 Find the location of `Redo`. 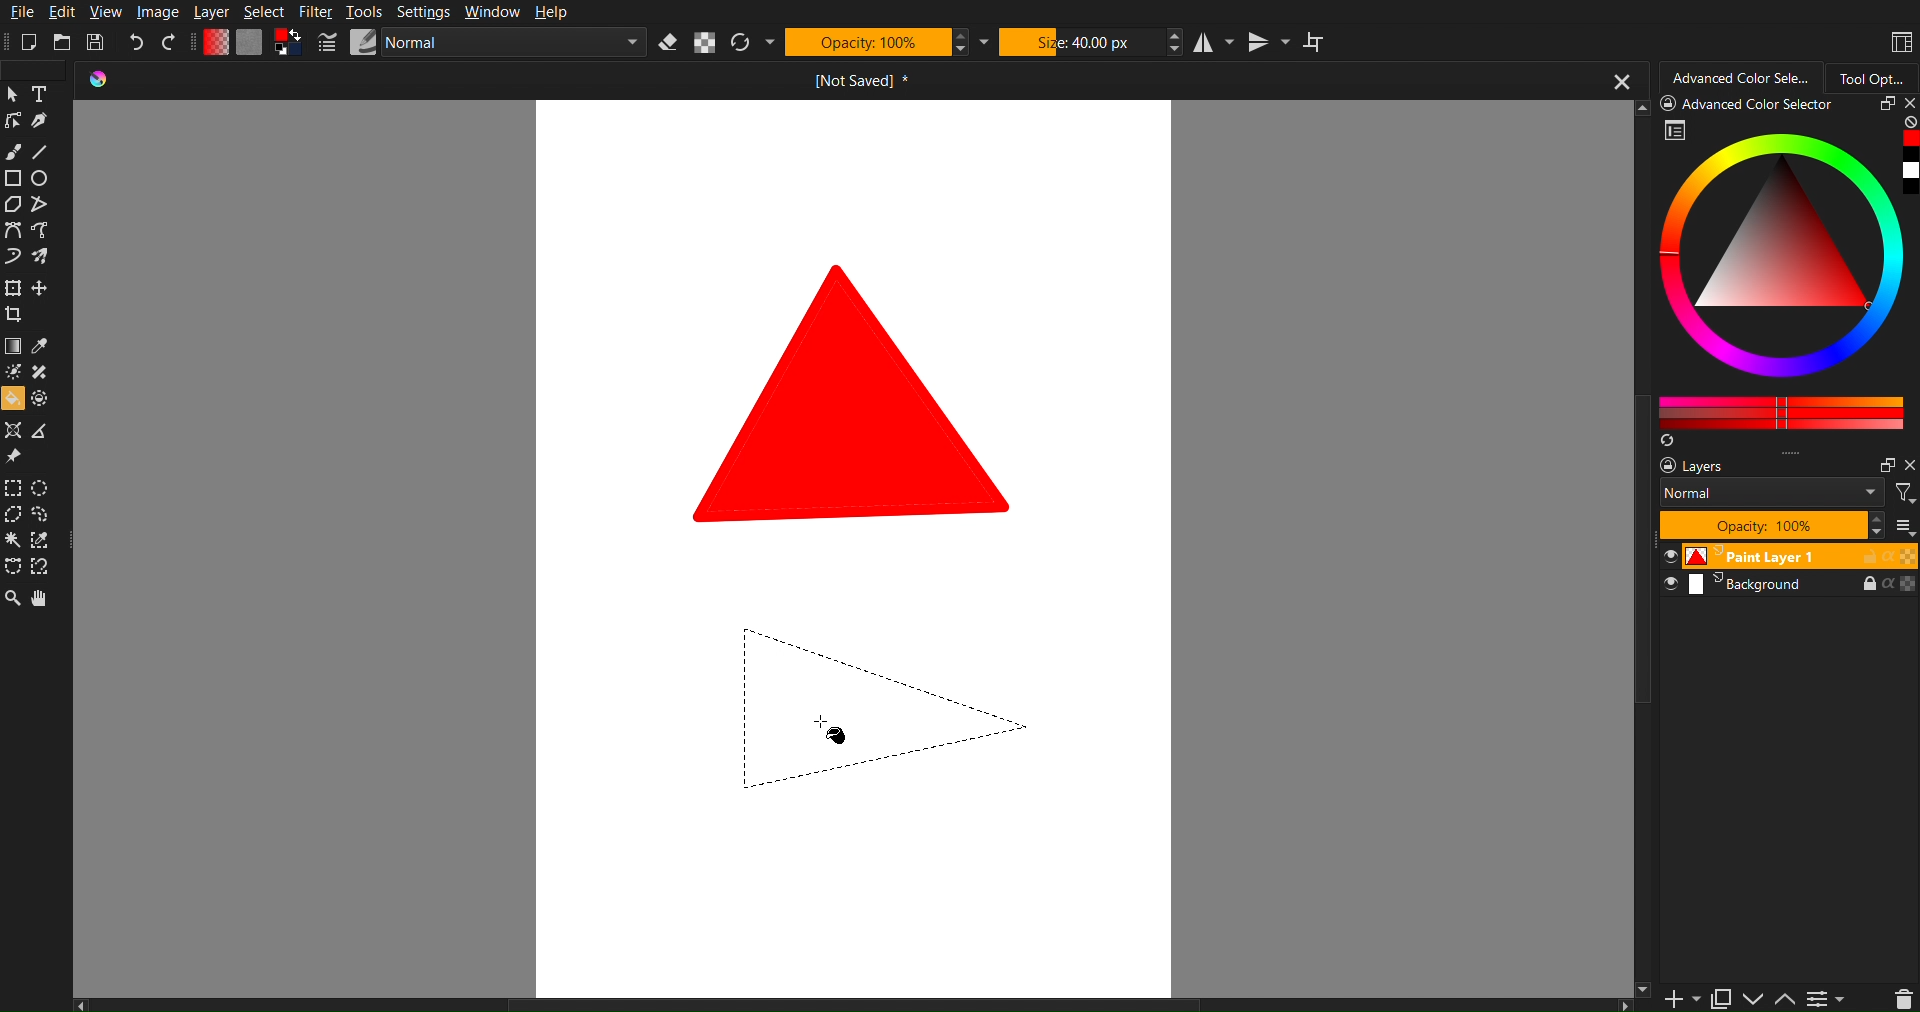

Redo is located at coordinates (174, 42).